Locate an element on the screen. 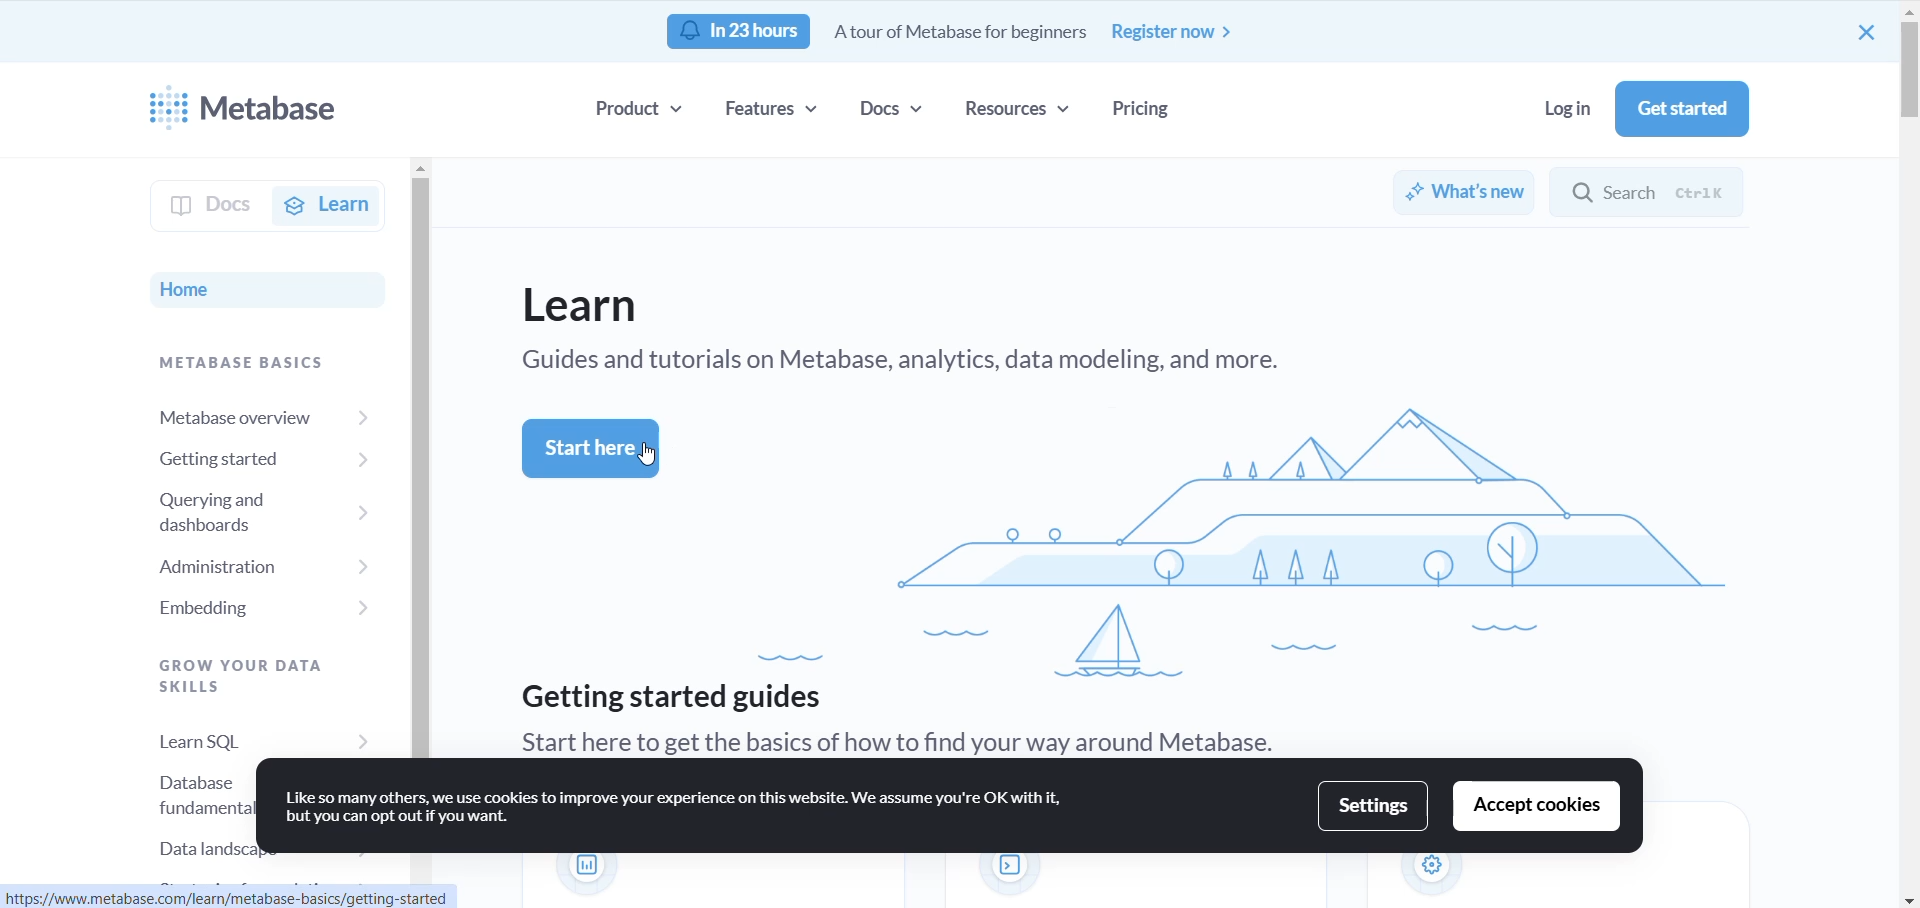  move up is located at coordinates (418, 170).